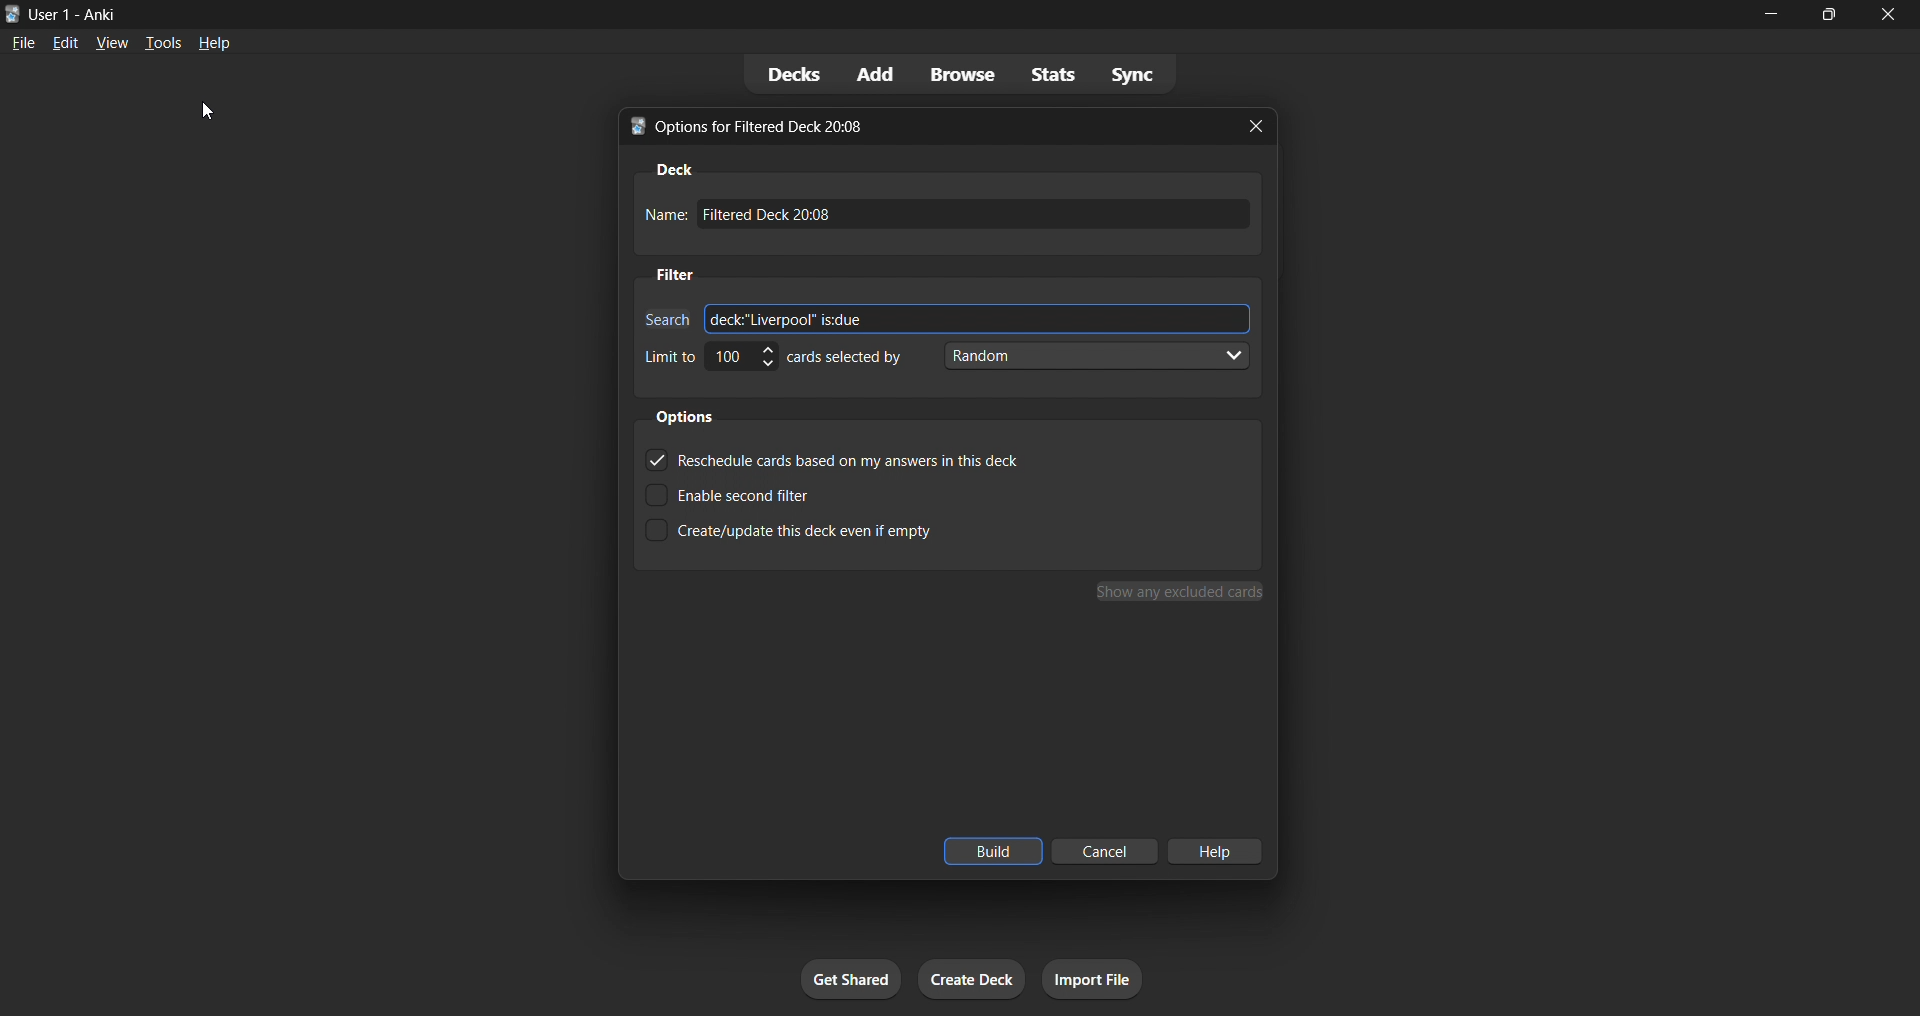  What do you see at coordinates (685, 417) in the screenshot?
I see `Options` at bounding box center [685, 417].